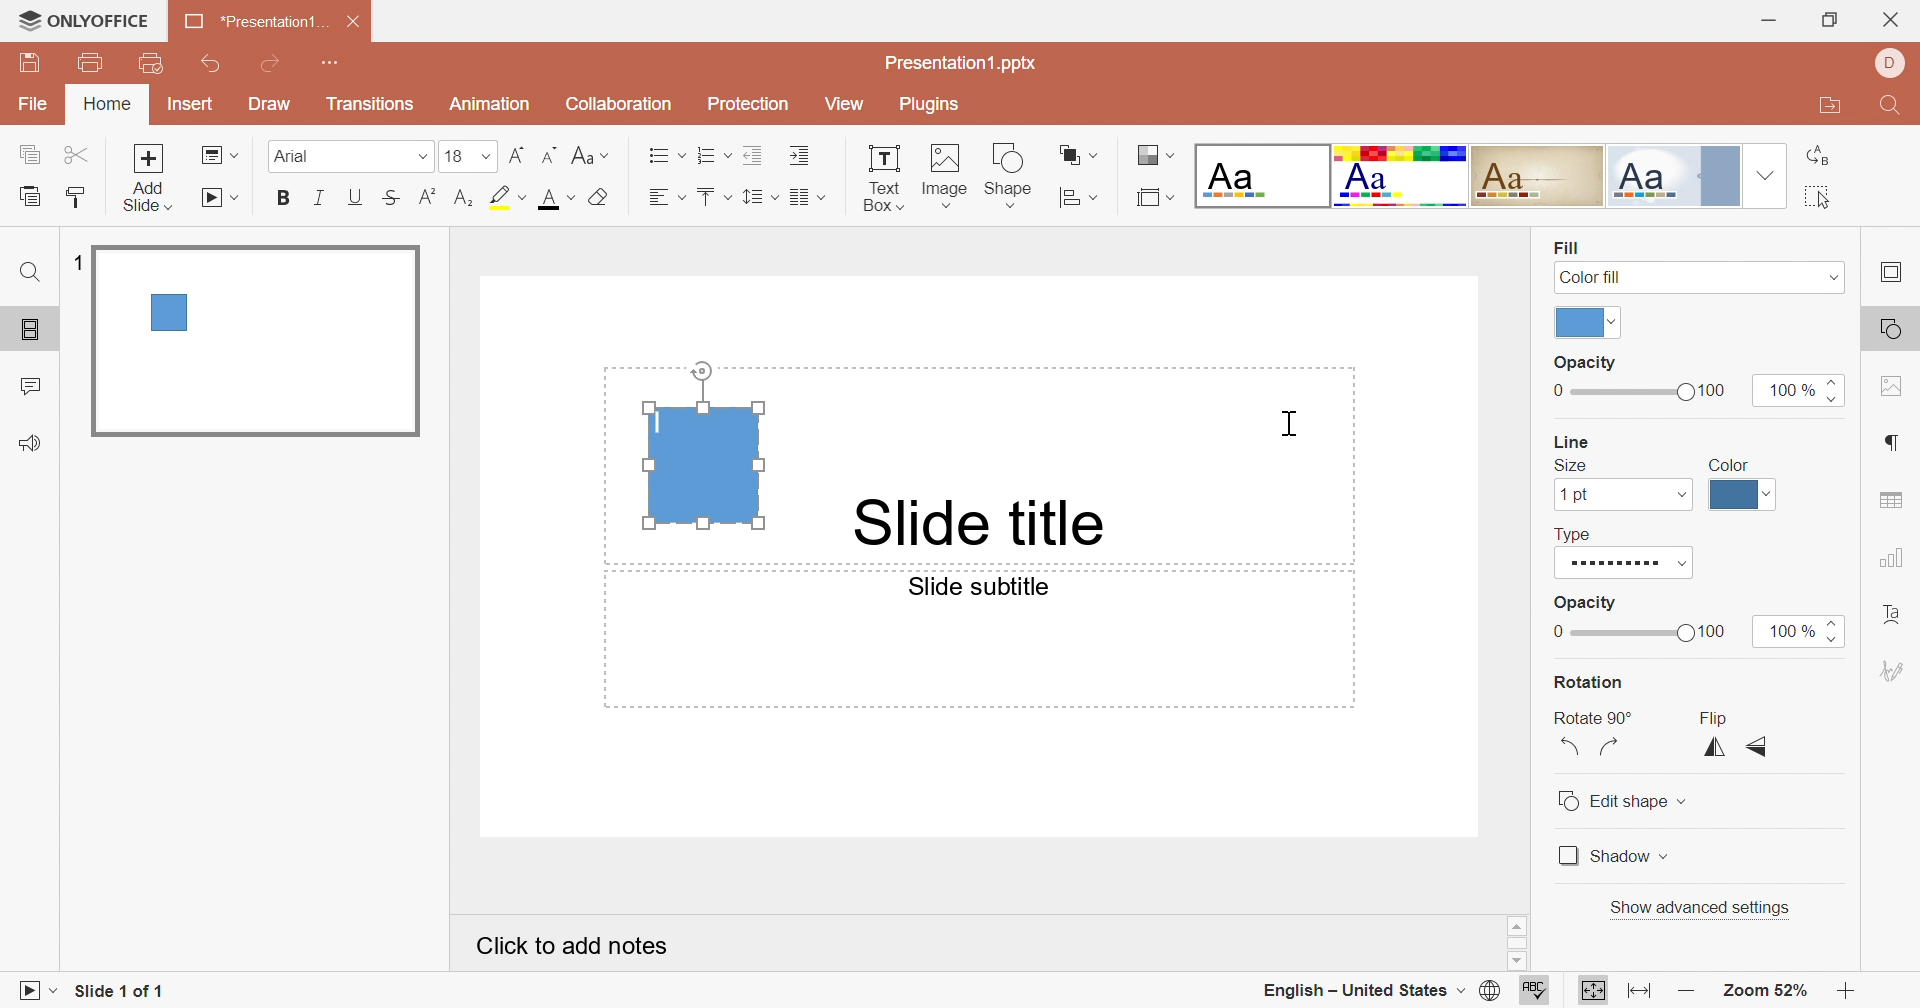  What do you see at coordinates (211, 65) in the screenshot?
I see `Undo` at bounding box center [211, 65].